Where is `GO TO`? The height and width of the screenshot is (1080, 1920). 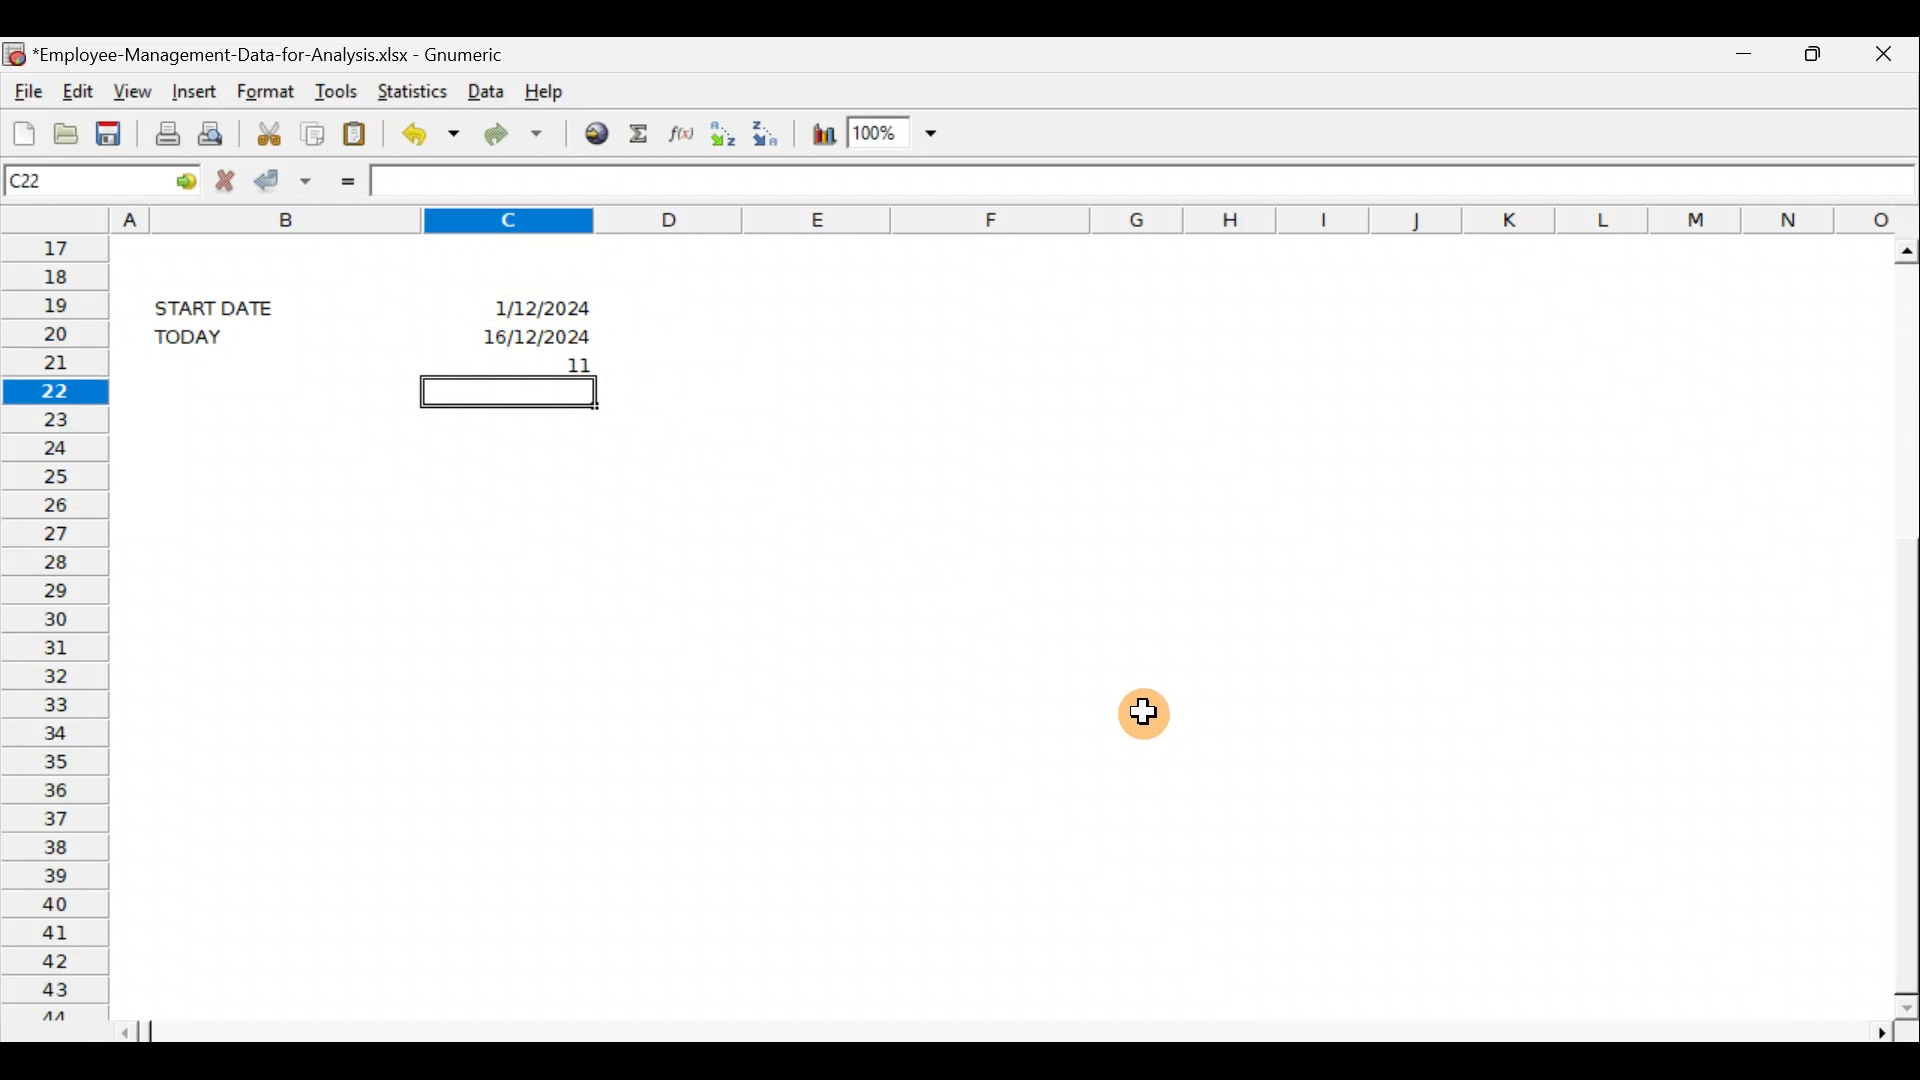
GO TO is located at coordinates (168, 179).